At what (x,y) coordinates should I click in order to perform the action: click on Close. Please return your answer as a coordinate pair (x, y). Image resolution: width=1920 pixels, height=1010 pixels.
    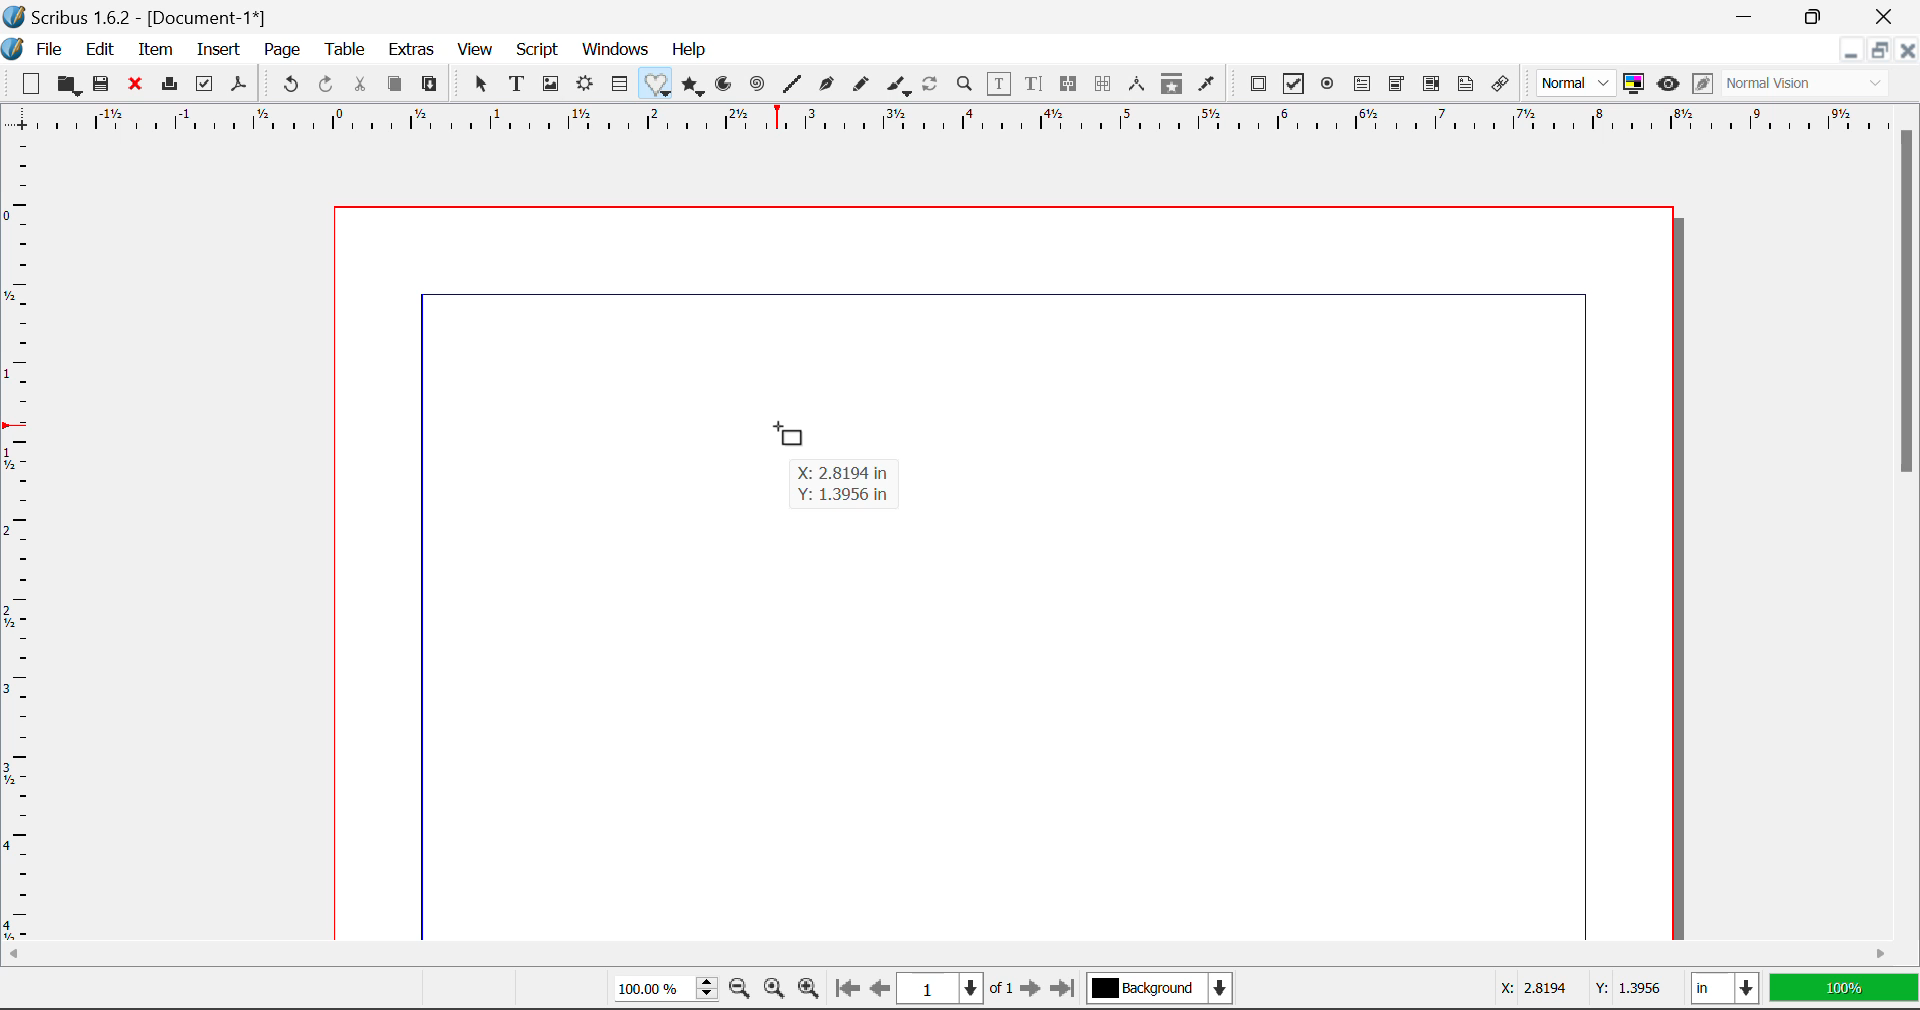
    Looking at the image, I should click on (1890, 16).